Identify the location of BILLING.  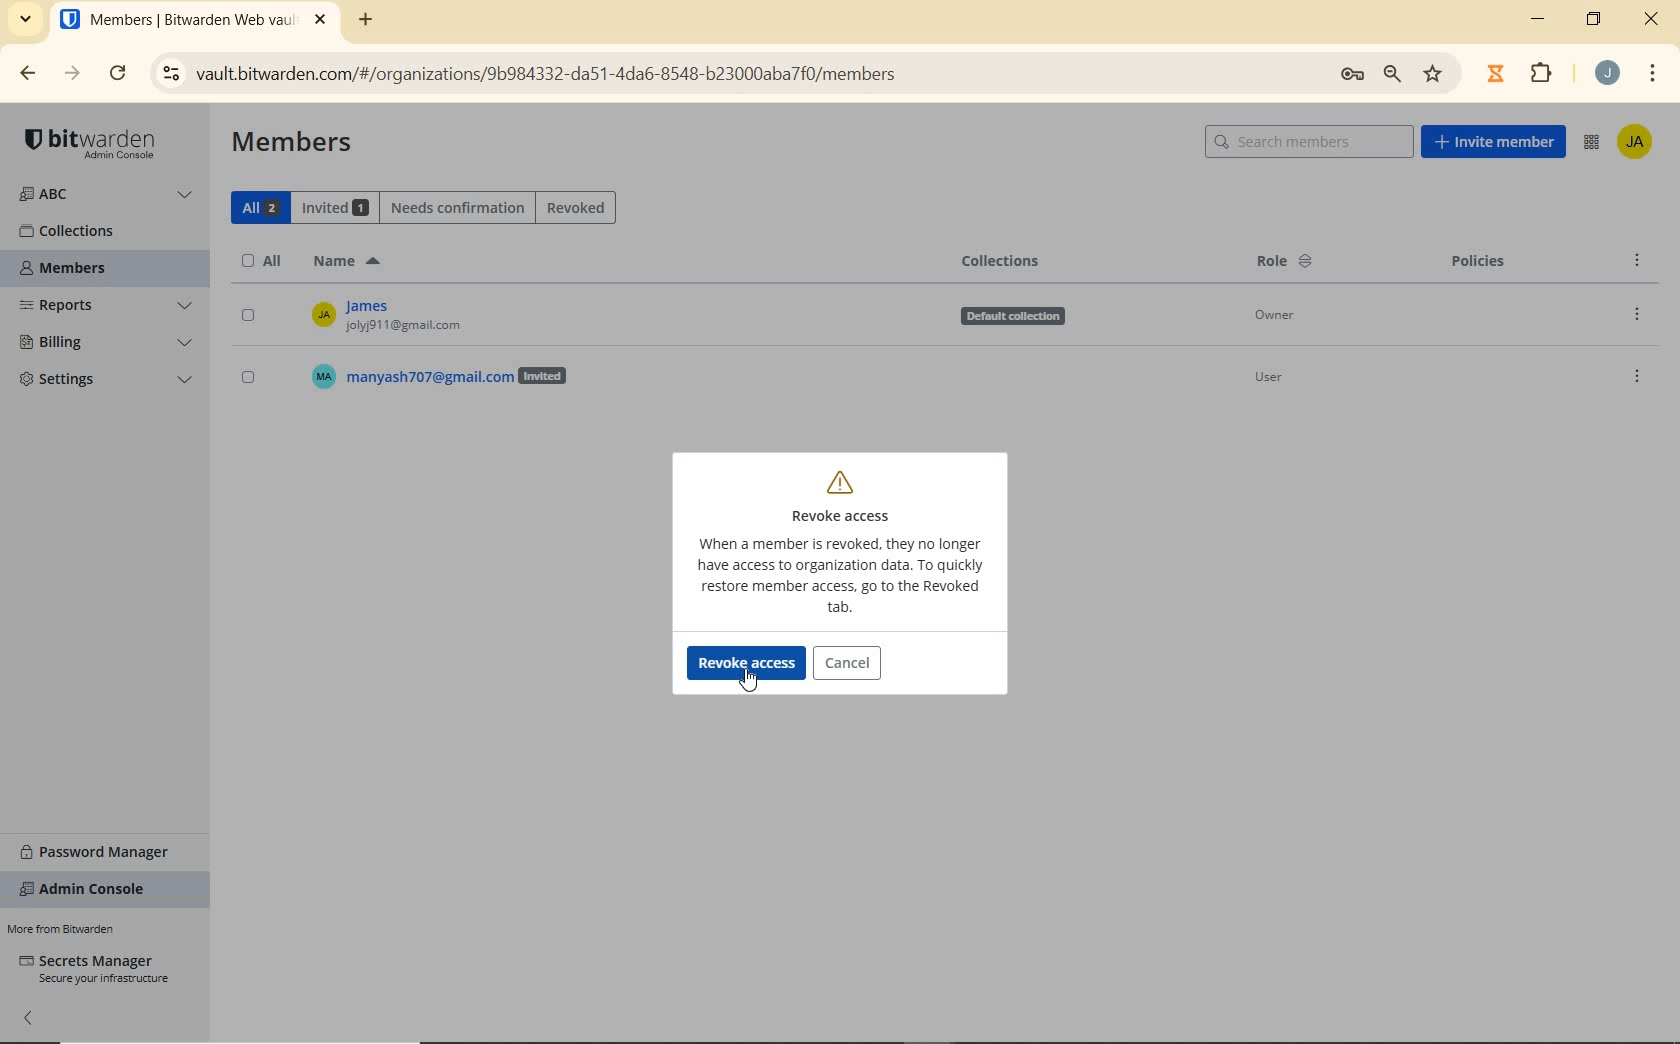
(107, 344).